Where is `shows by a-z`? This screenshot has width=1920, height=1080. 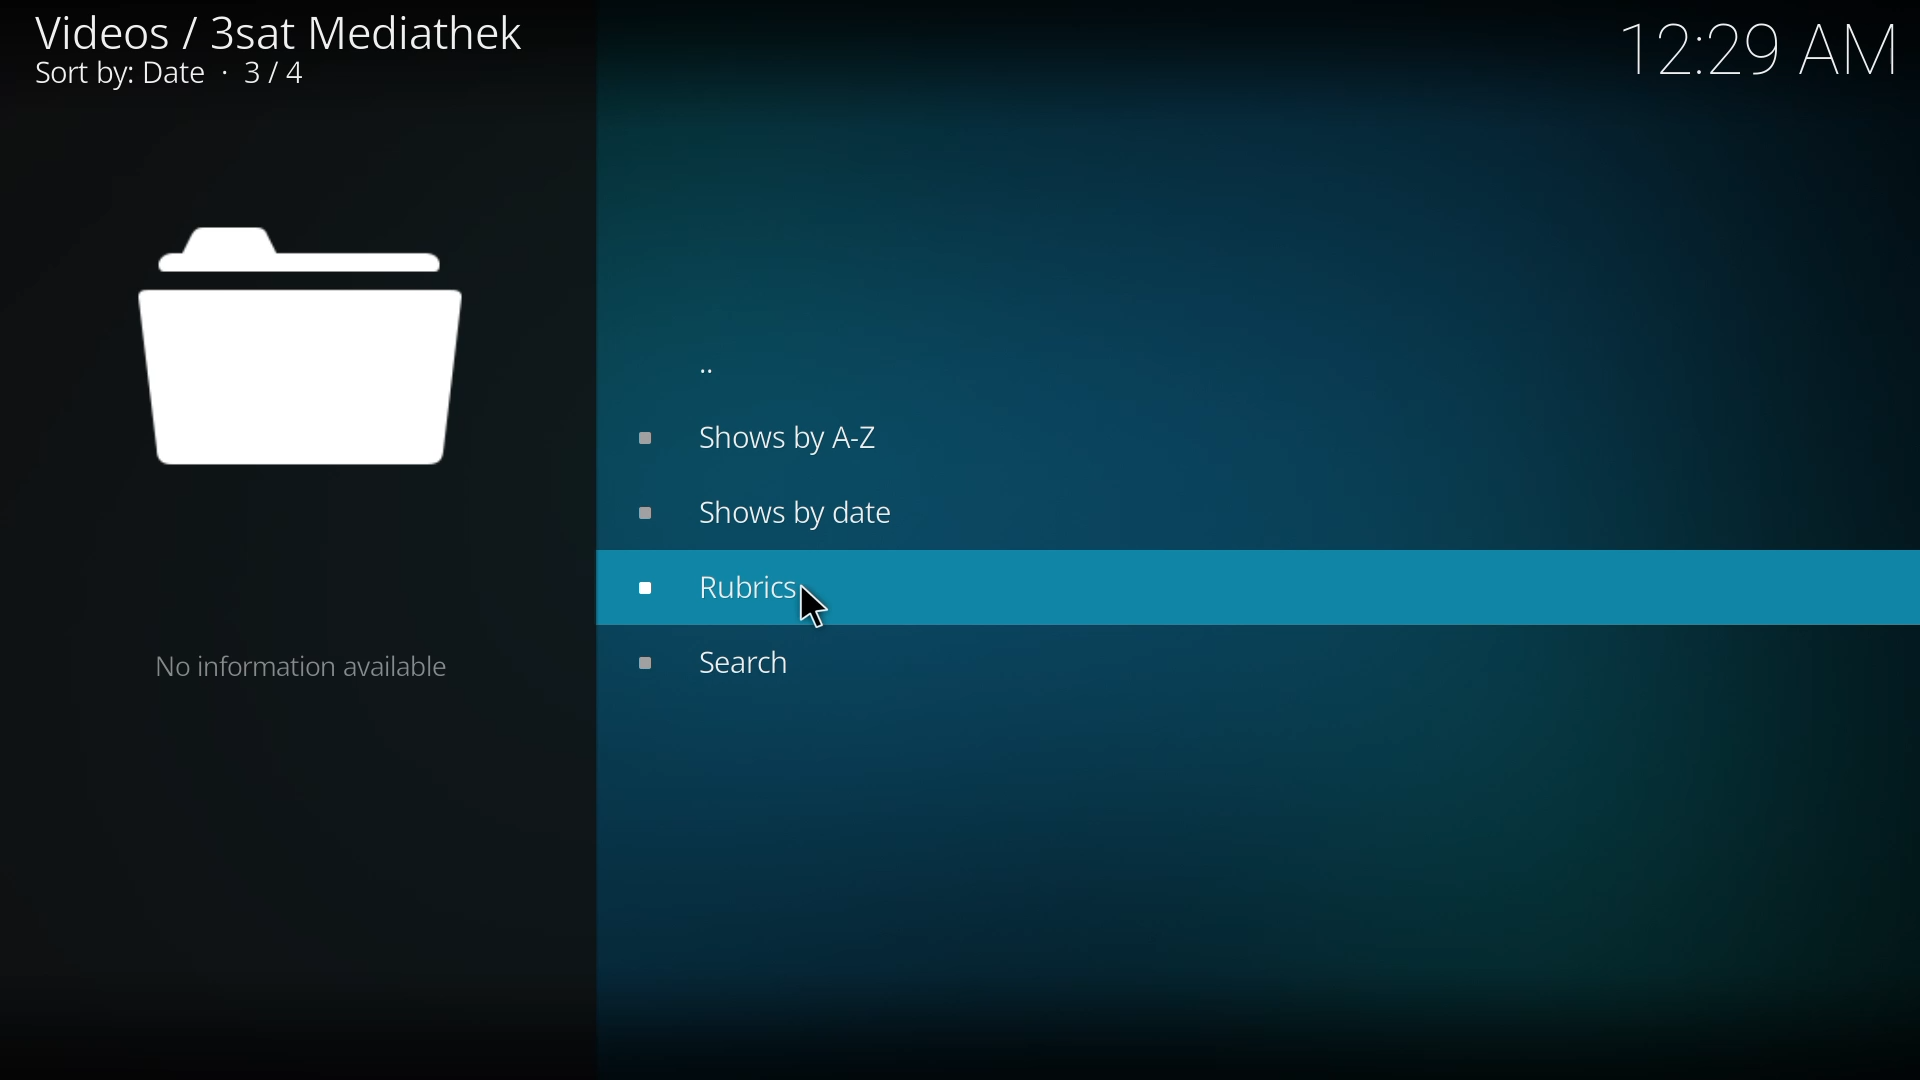 shows by a-z is located at coordinates (757, 437).